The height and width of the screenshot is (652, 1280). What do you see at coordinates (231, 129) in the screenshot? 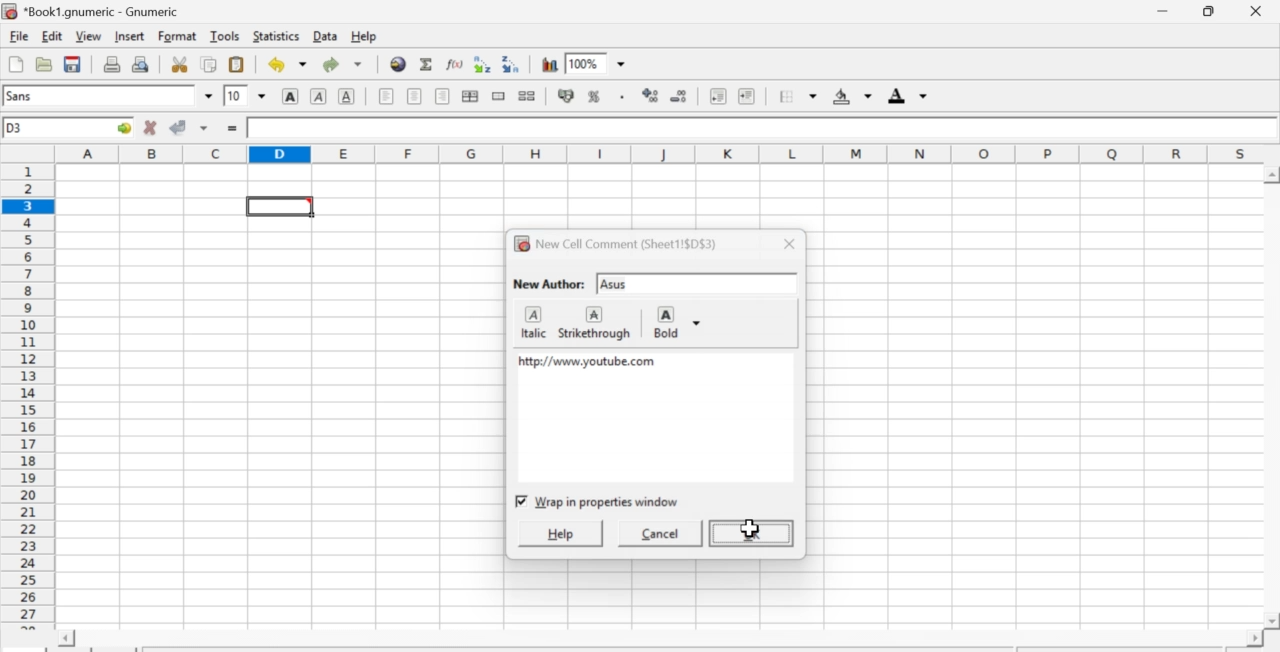
I see `=` at bounding box center [231, 129].